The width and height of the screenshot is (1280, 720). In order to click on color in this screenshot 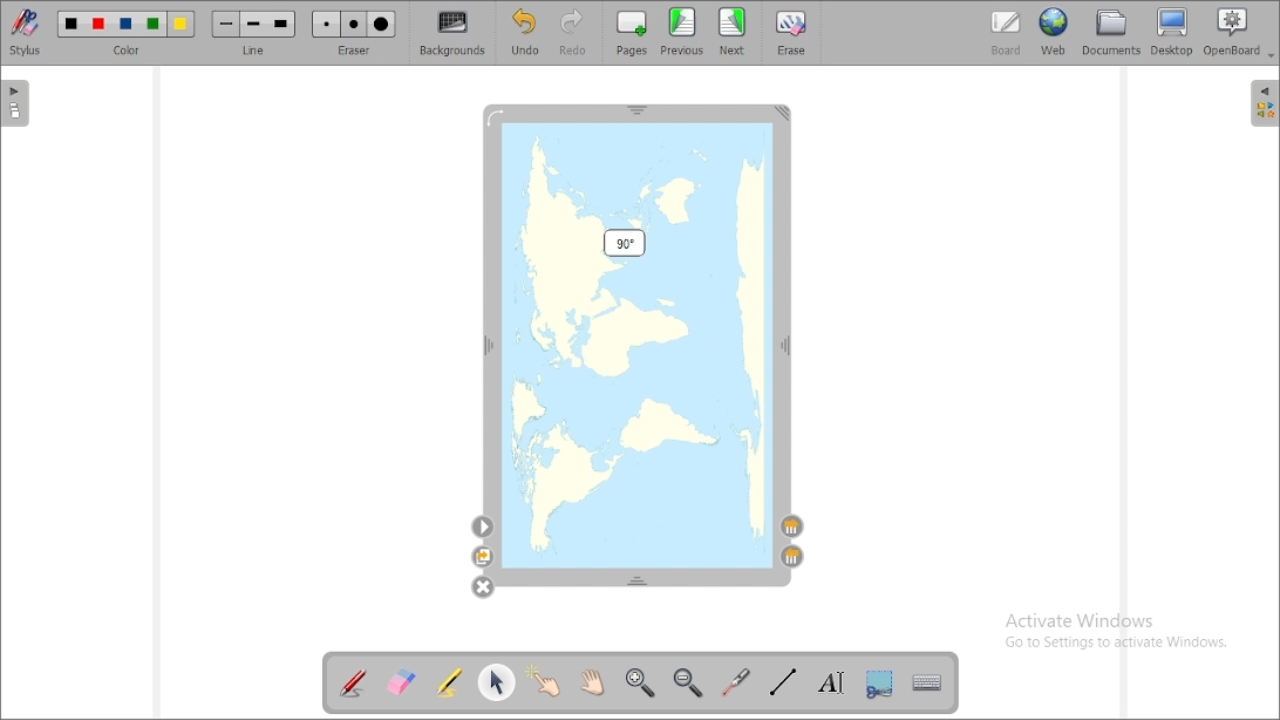, I will do `click(127, 32)`.